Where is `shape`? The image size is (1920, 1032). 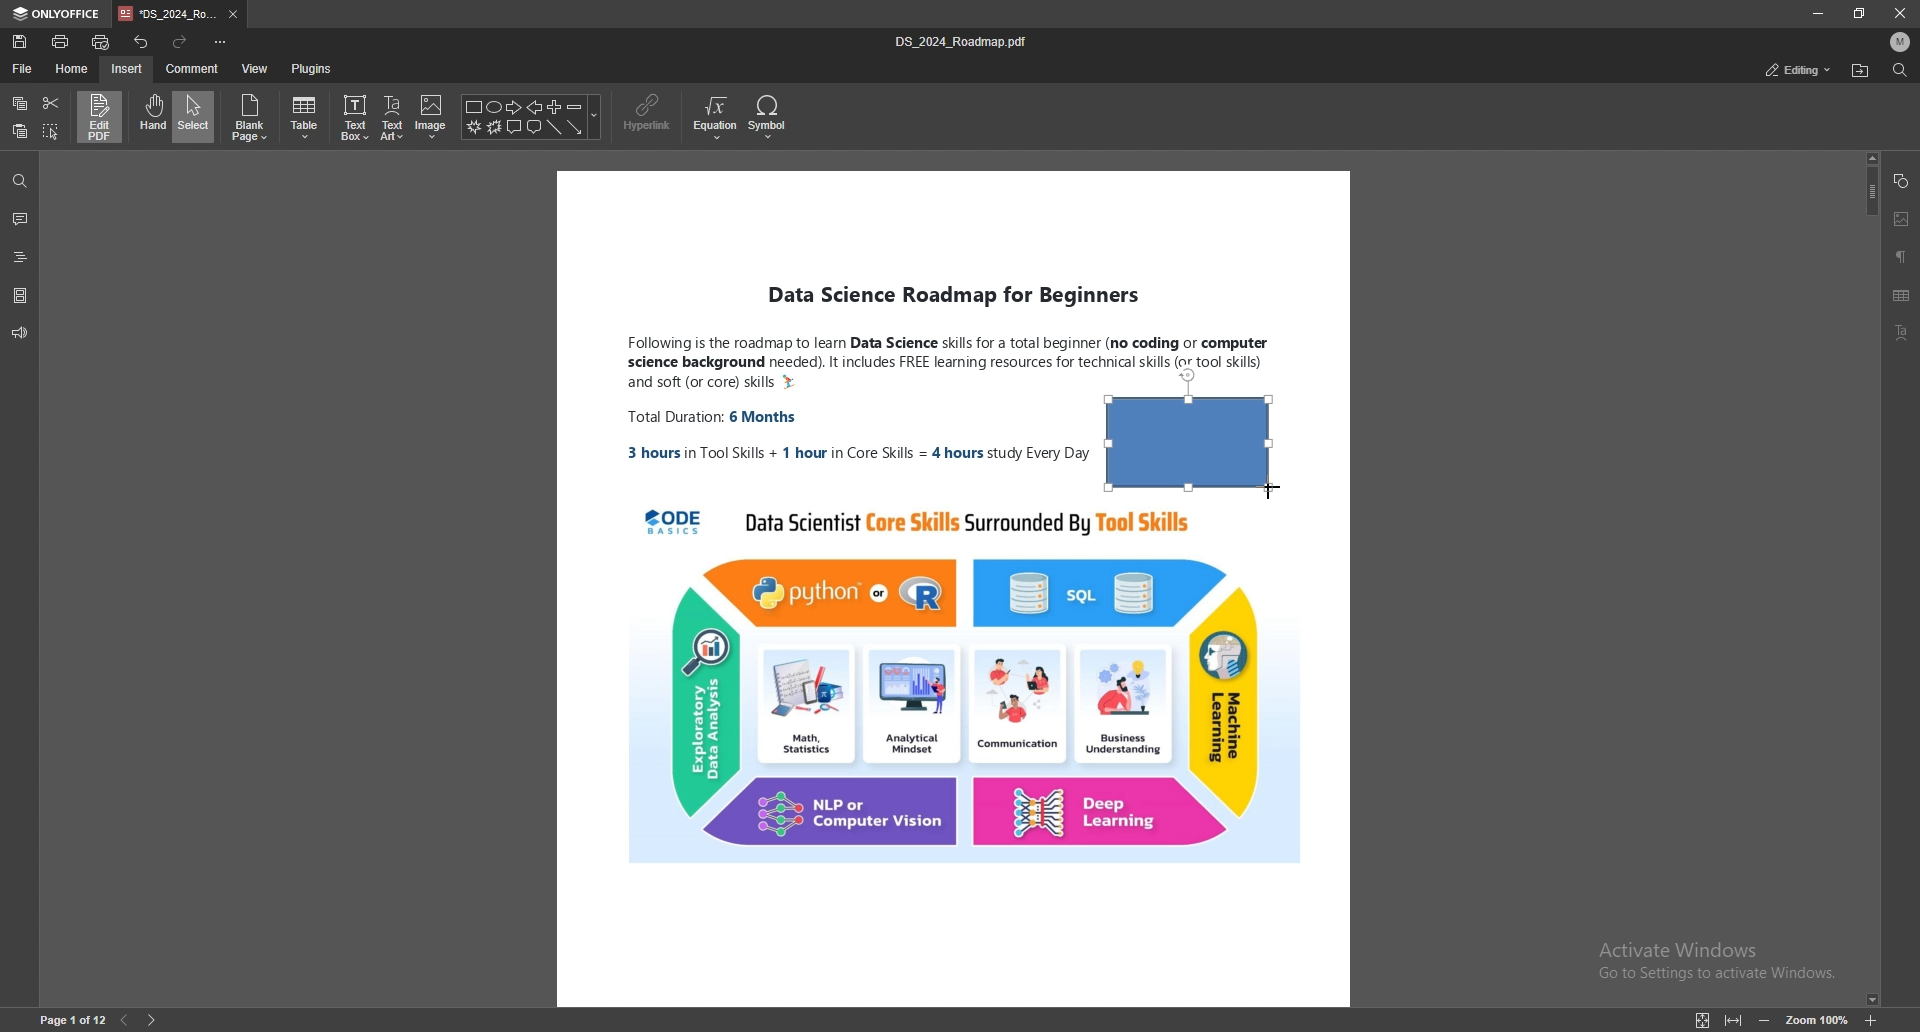 shape is located at coordinates (1904, 182).